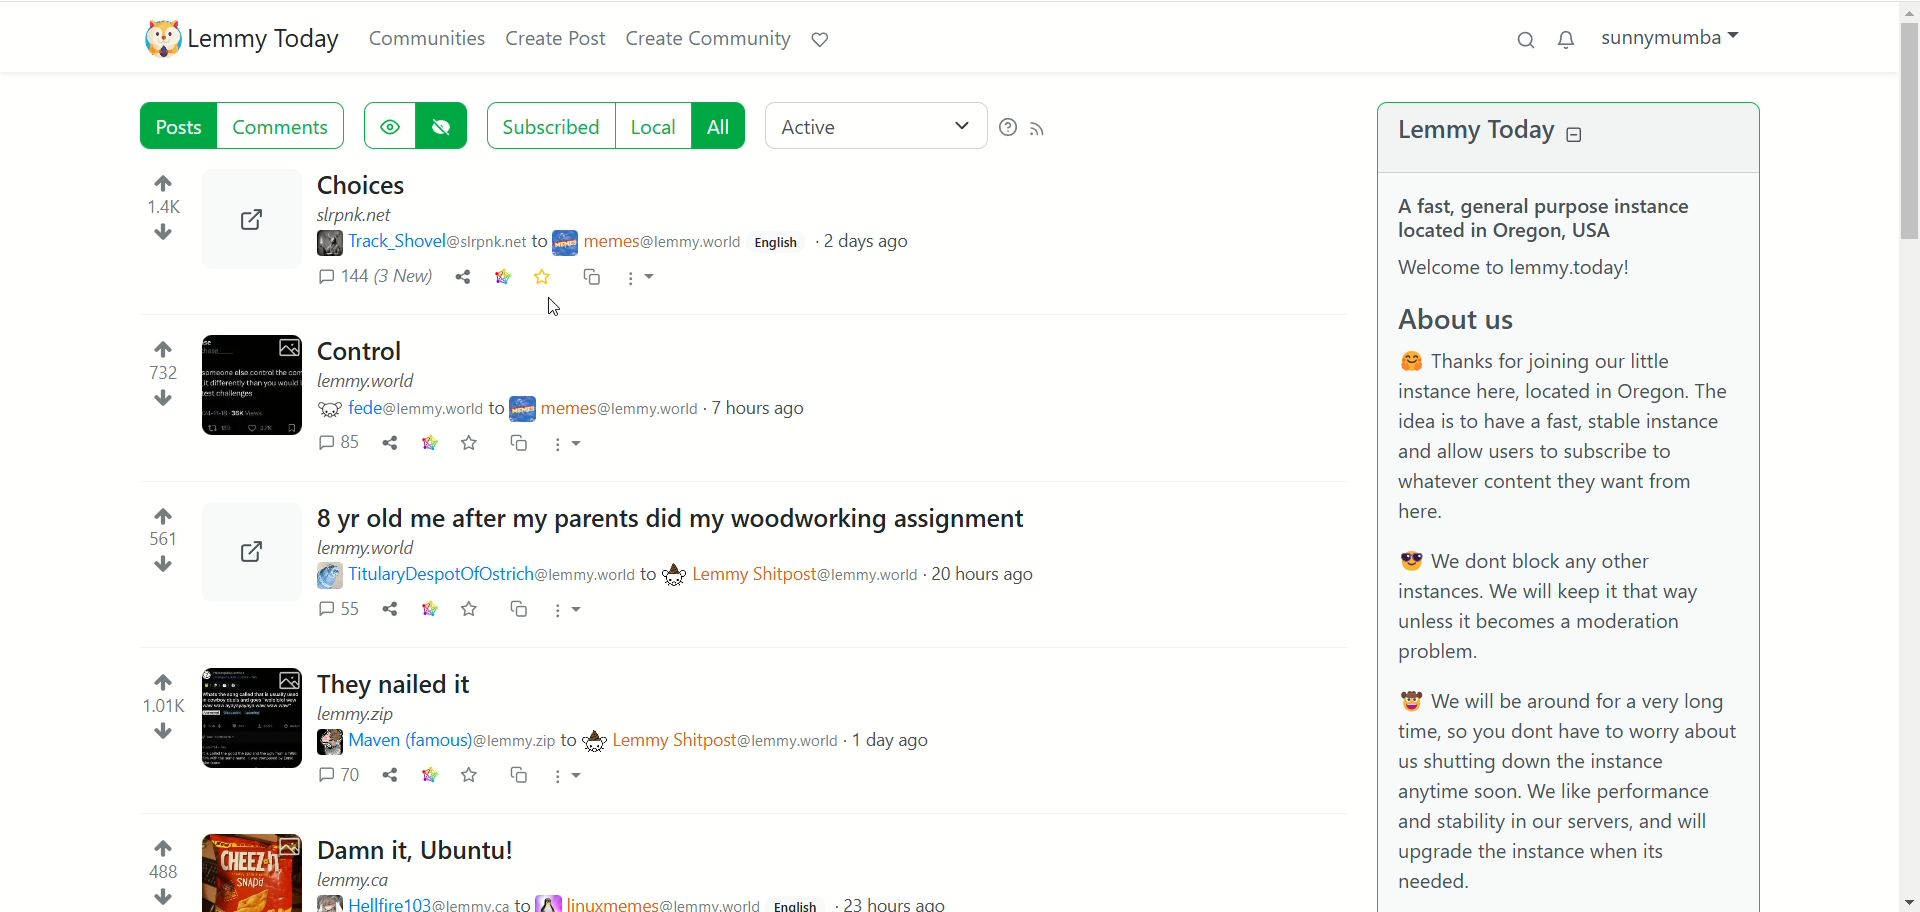  I want to click on link, so click(426, 777).